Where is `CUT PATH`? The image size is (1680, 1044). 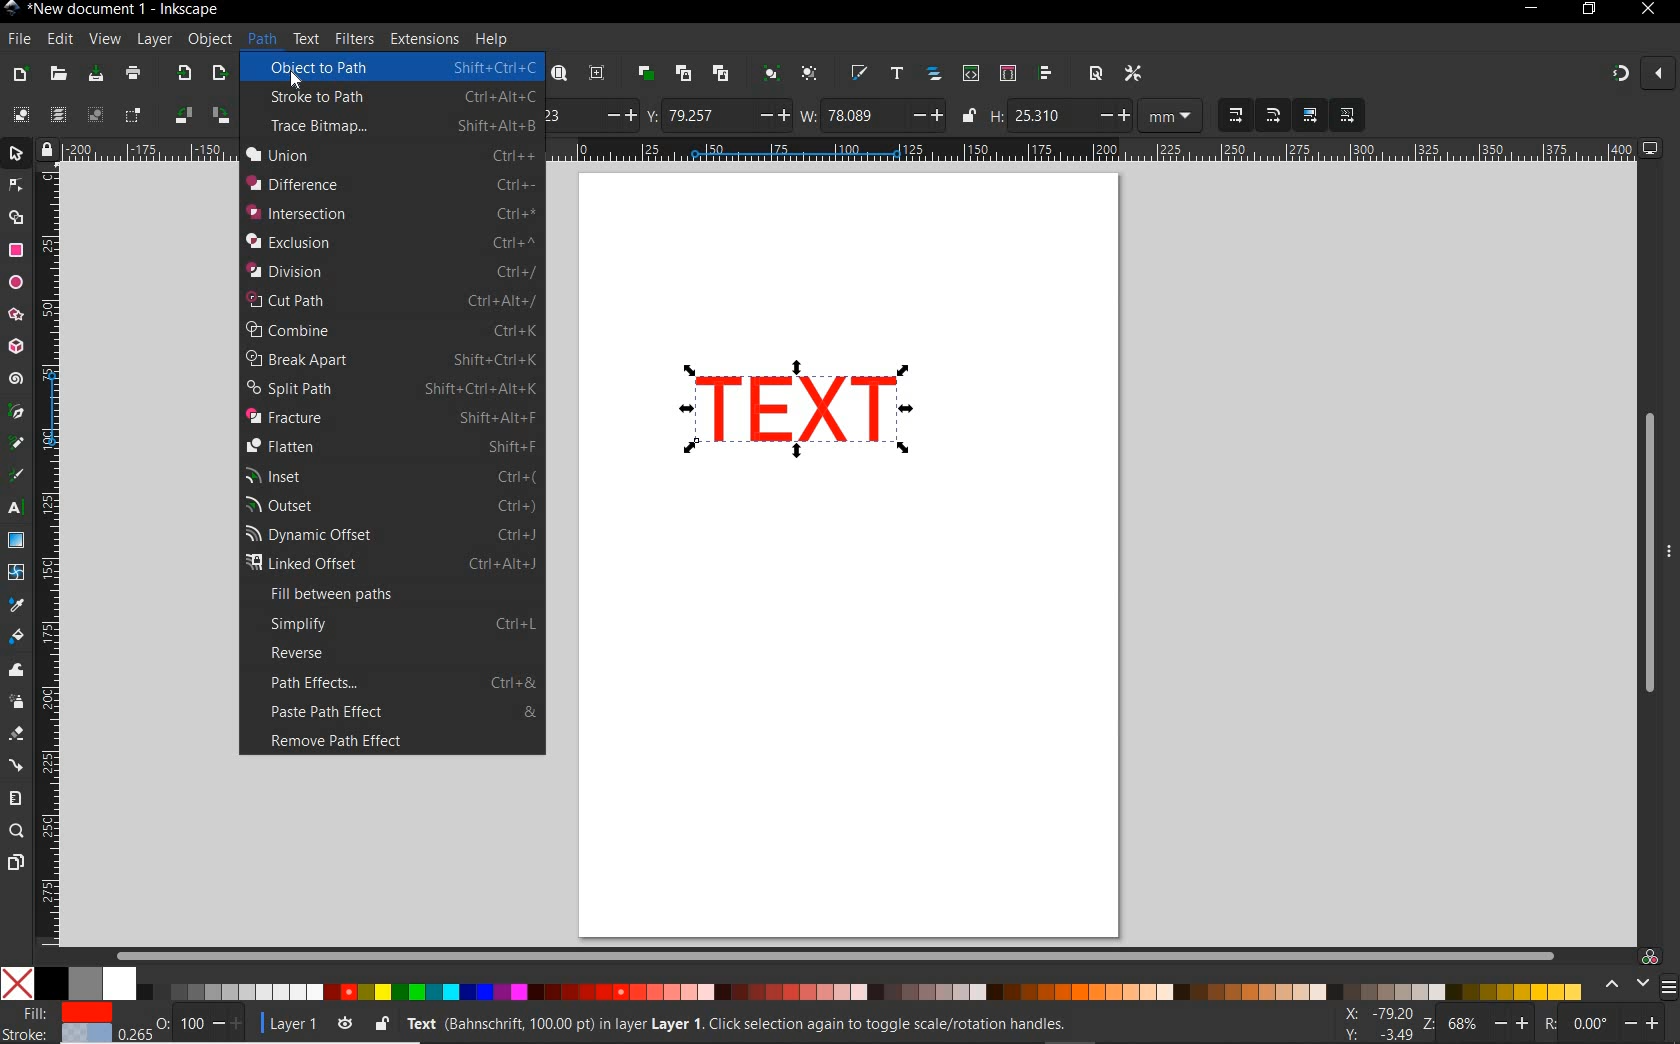 CUT PATH is located at coordinates (389, 301).